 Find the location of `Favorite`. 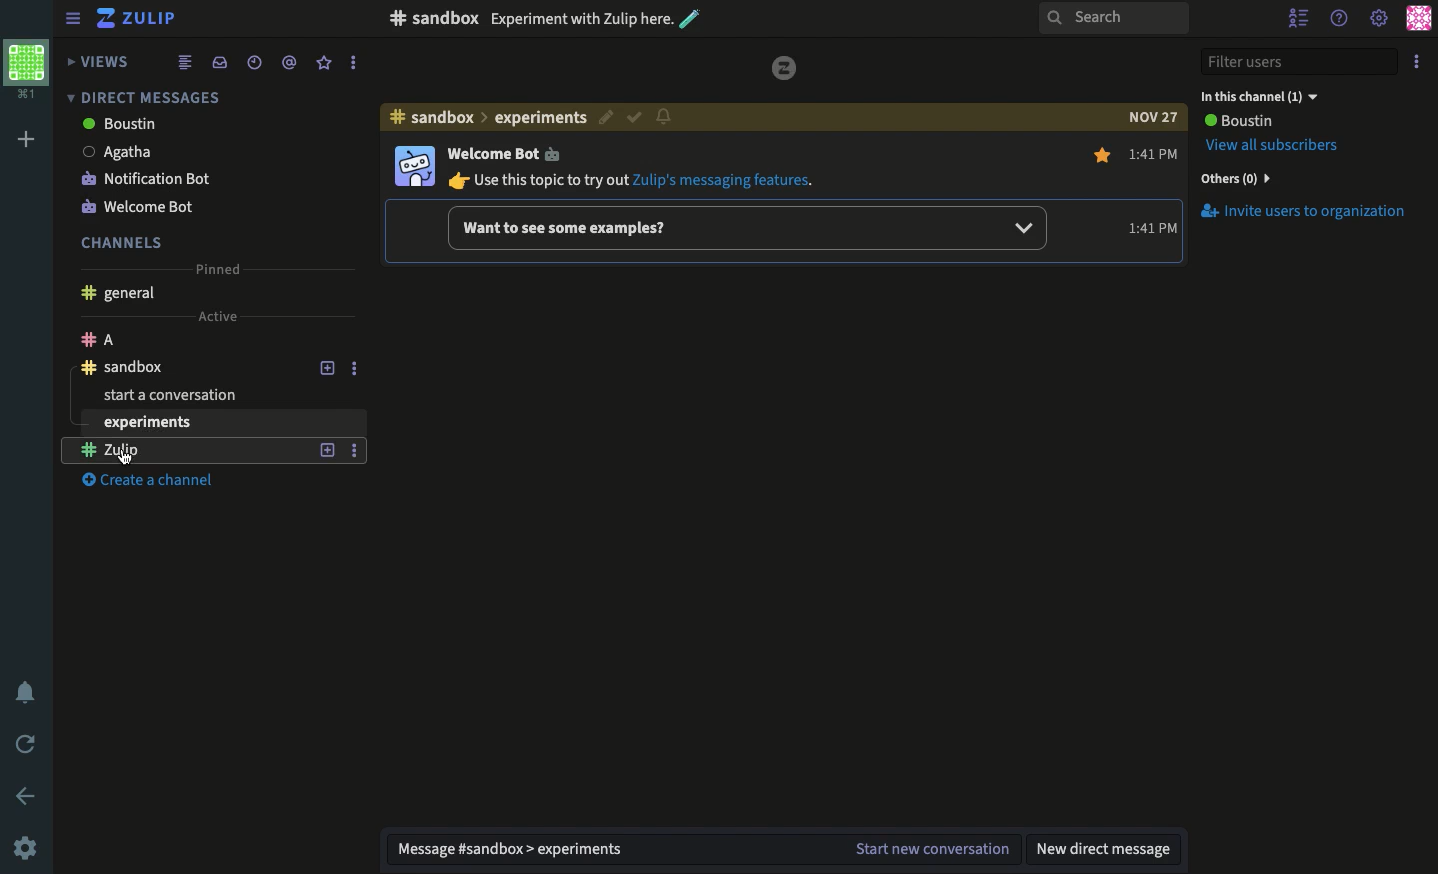

Favorite is located at coordinates (1104, 156).